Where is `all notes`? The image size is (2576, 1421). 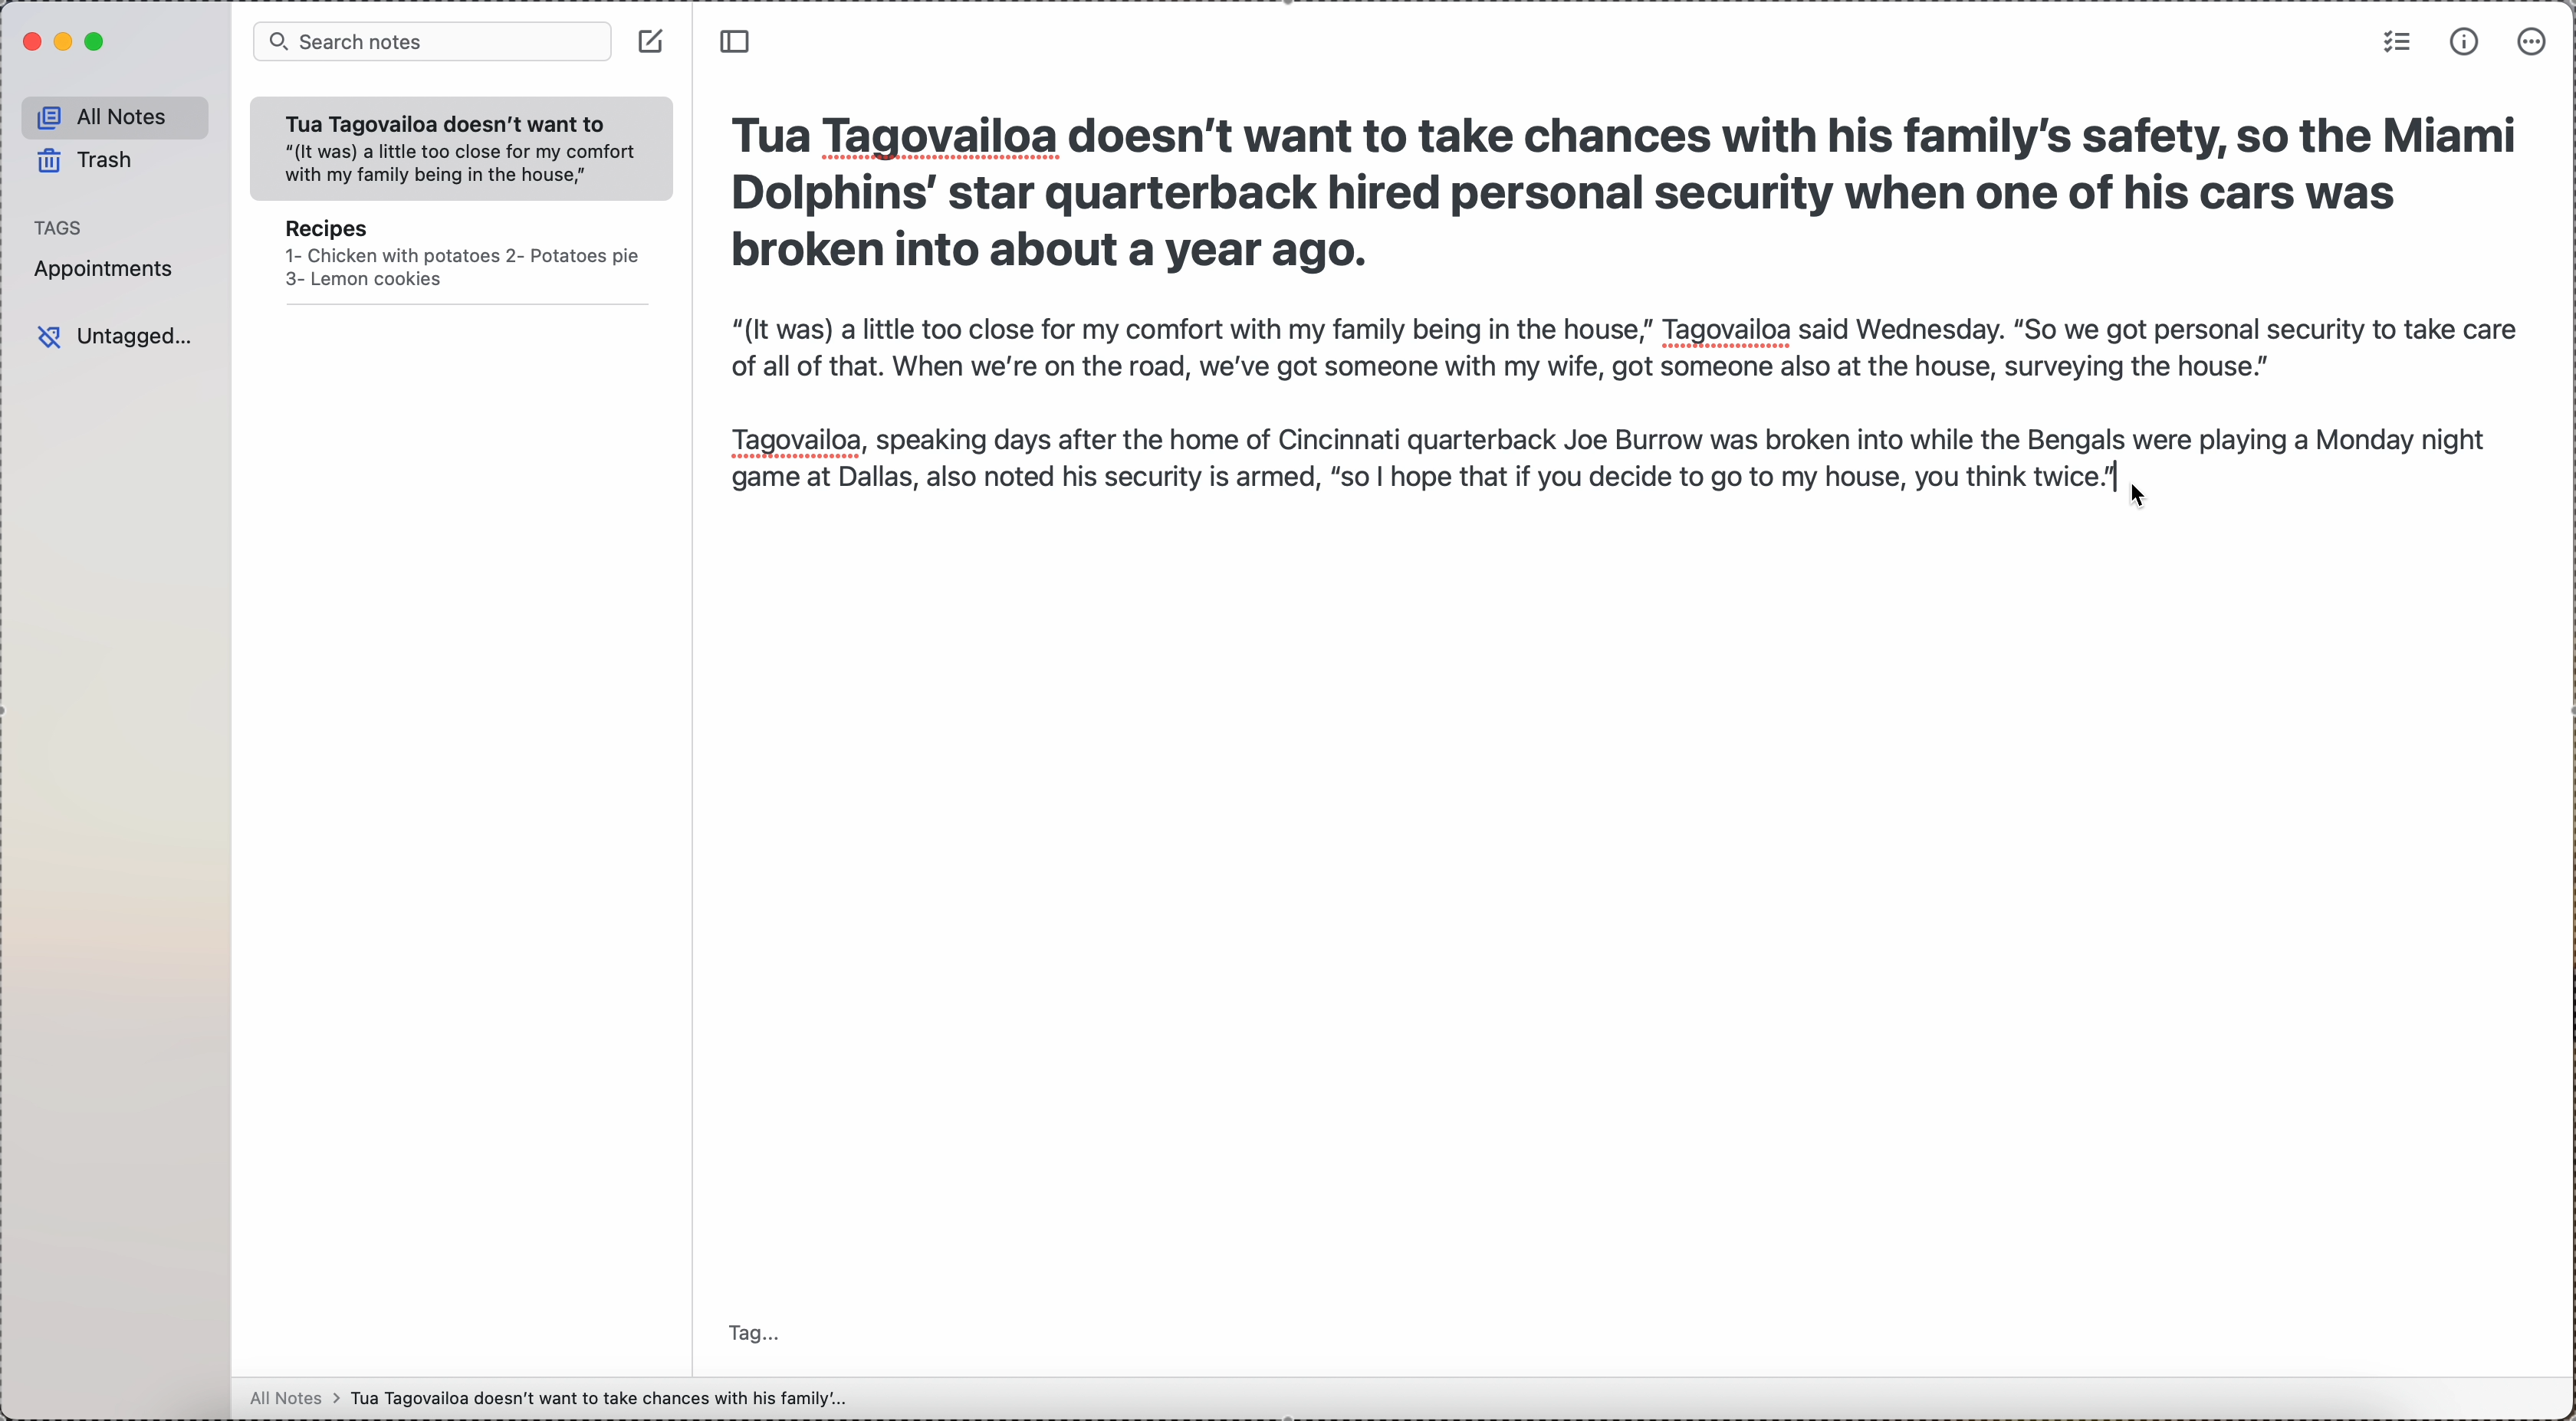 all notes is located at coordinates (546, 1402).